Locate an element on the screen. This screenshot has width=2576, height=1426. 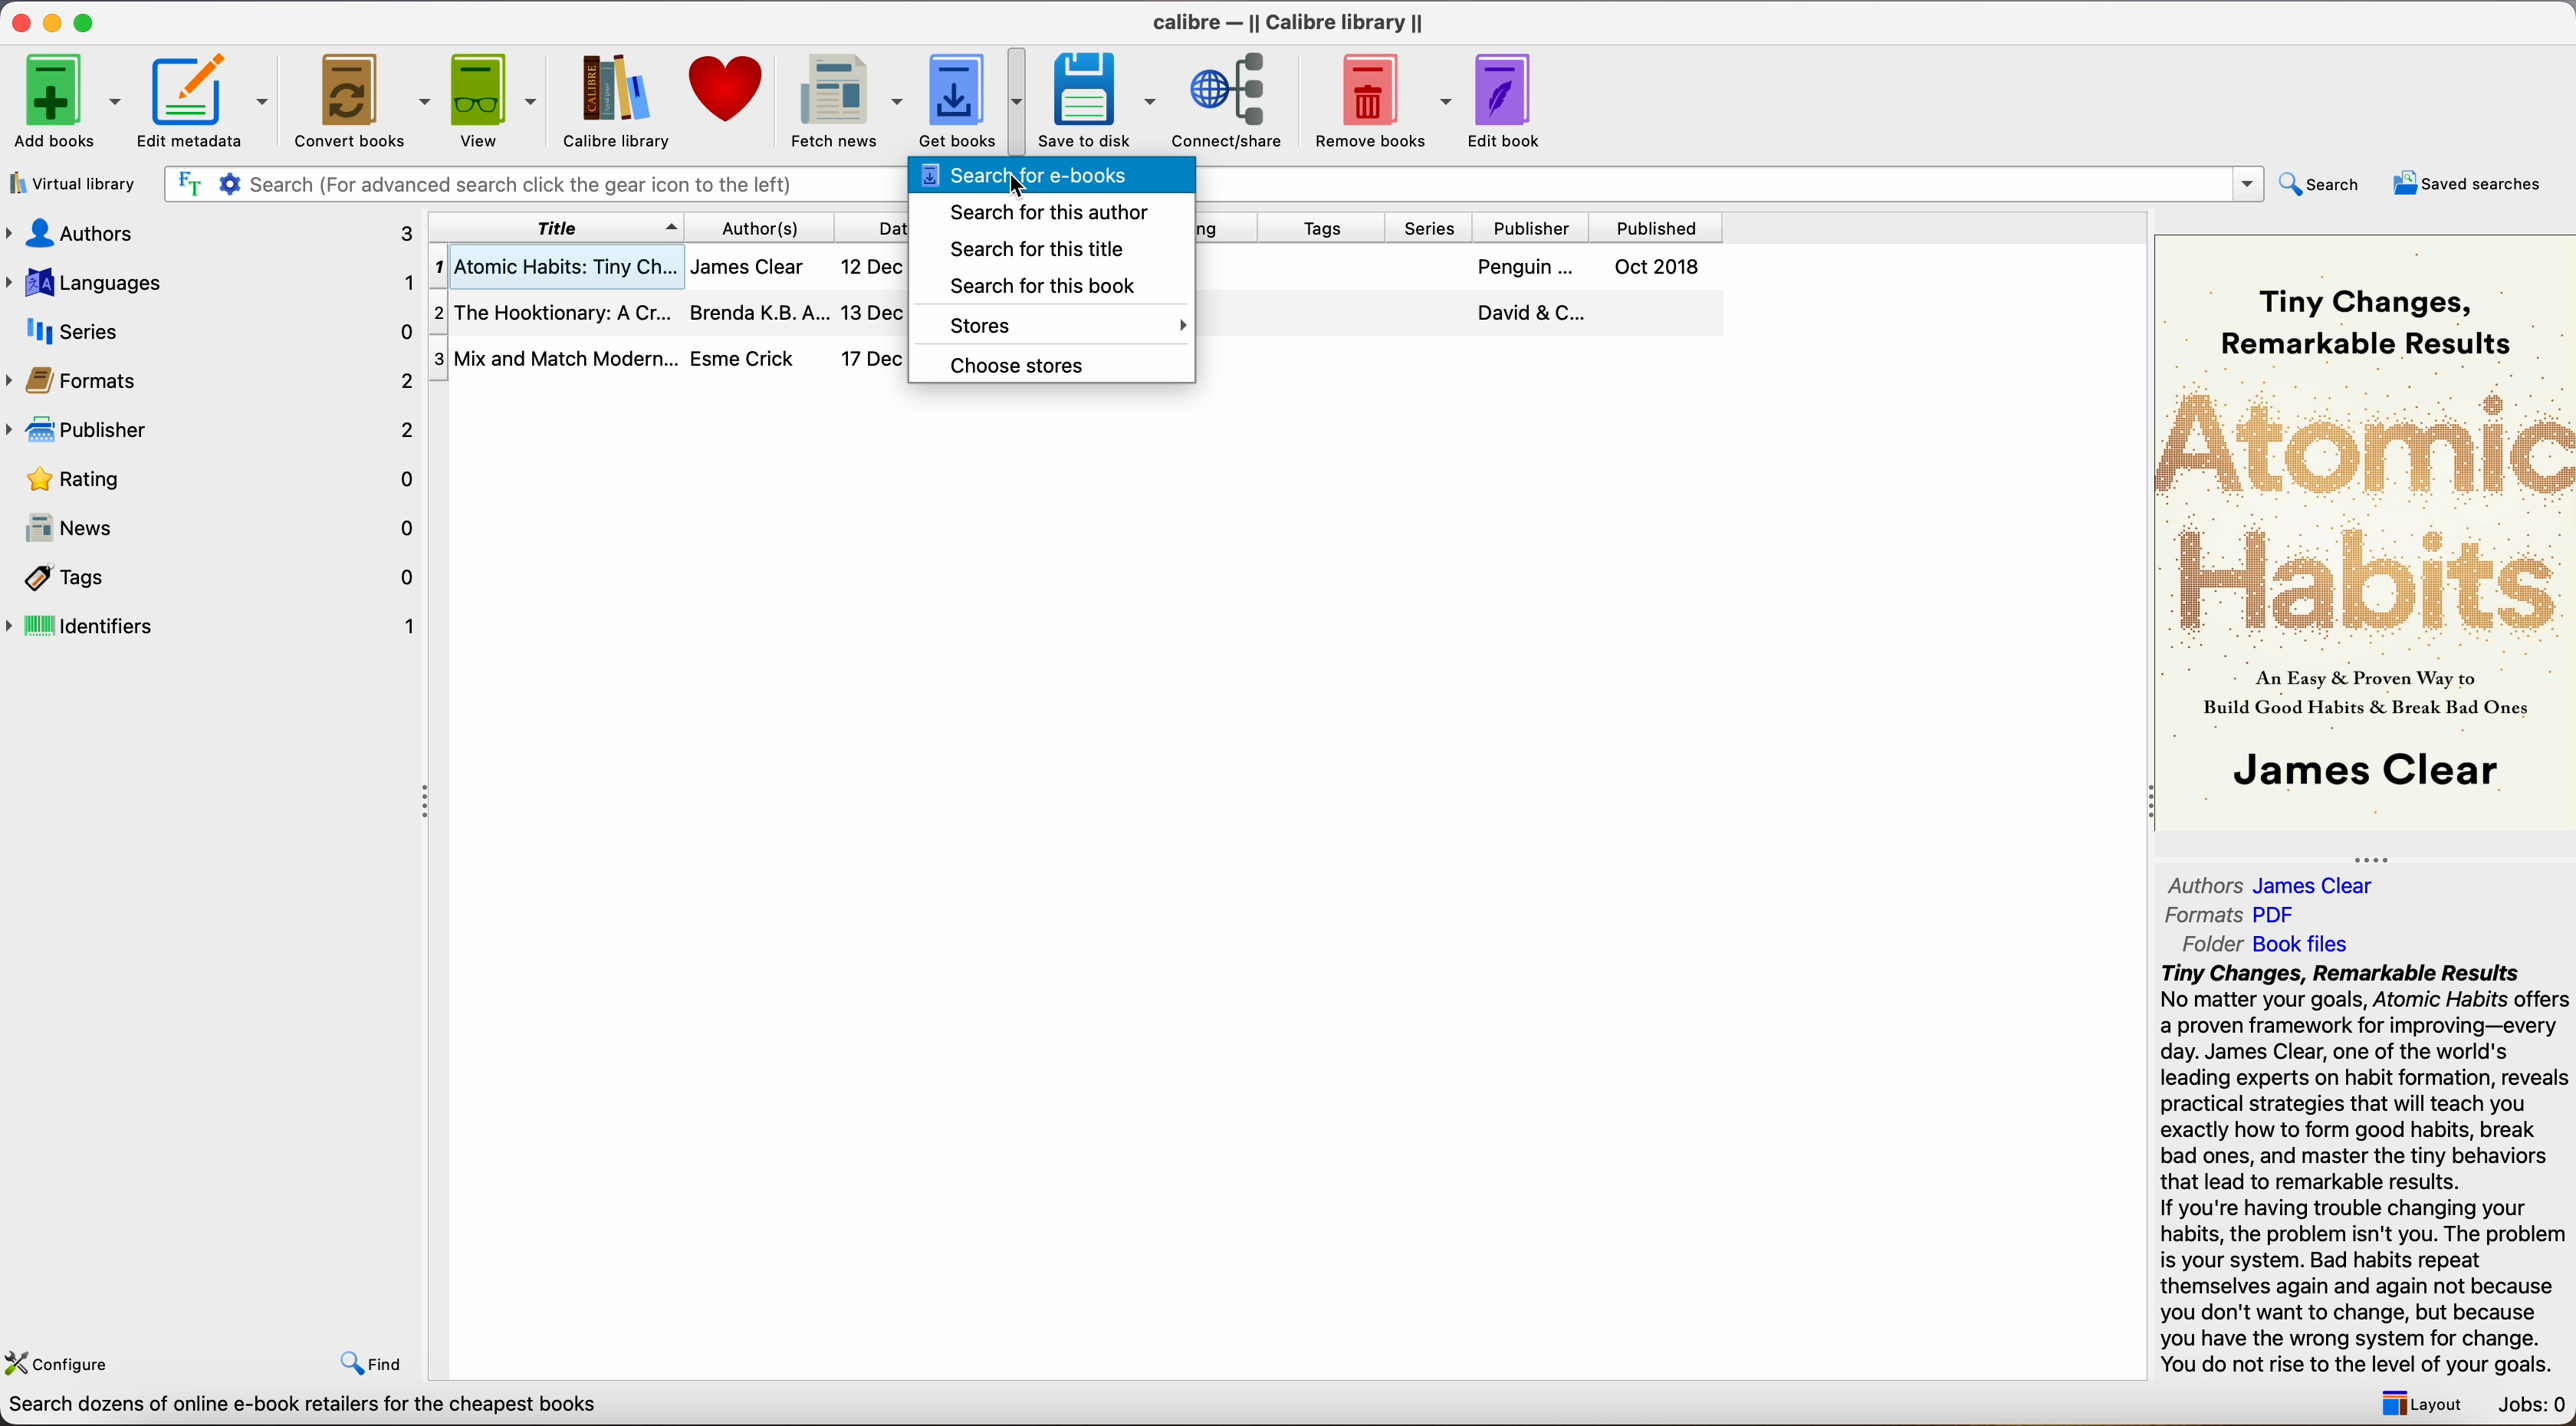
save to disk is located at coordinates (1098, 101).